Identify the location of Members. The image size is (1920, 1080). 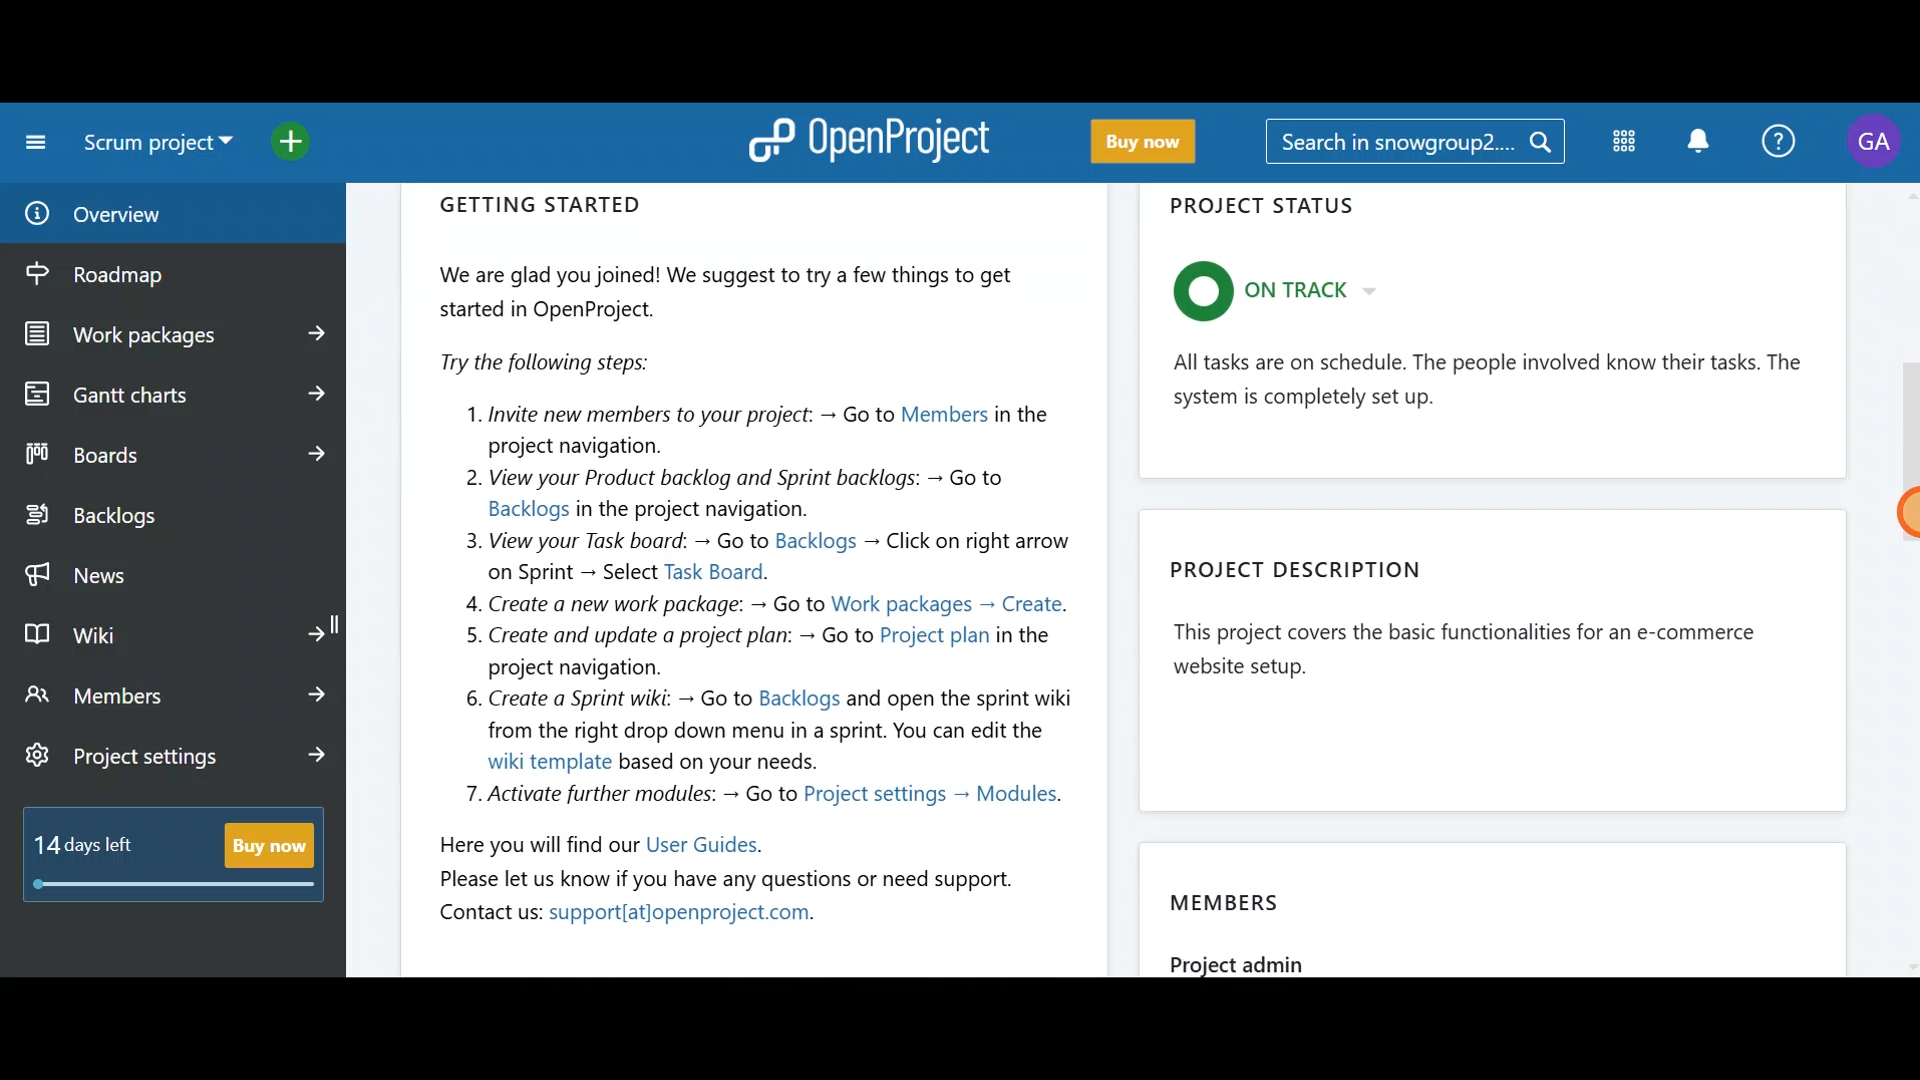
(178, 694).